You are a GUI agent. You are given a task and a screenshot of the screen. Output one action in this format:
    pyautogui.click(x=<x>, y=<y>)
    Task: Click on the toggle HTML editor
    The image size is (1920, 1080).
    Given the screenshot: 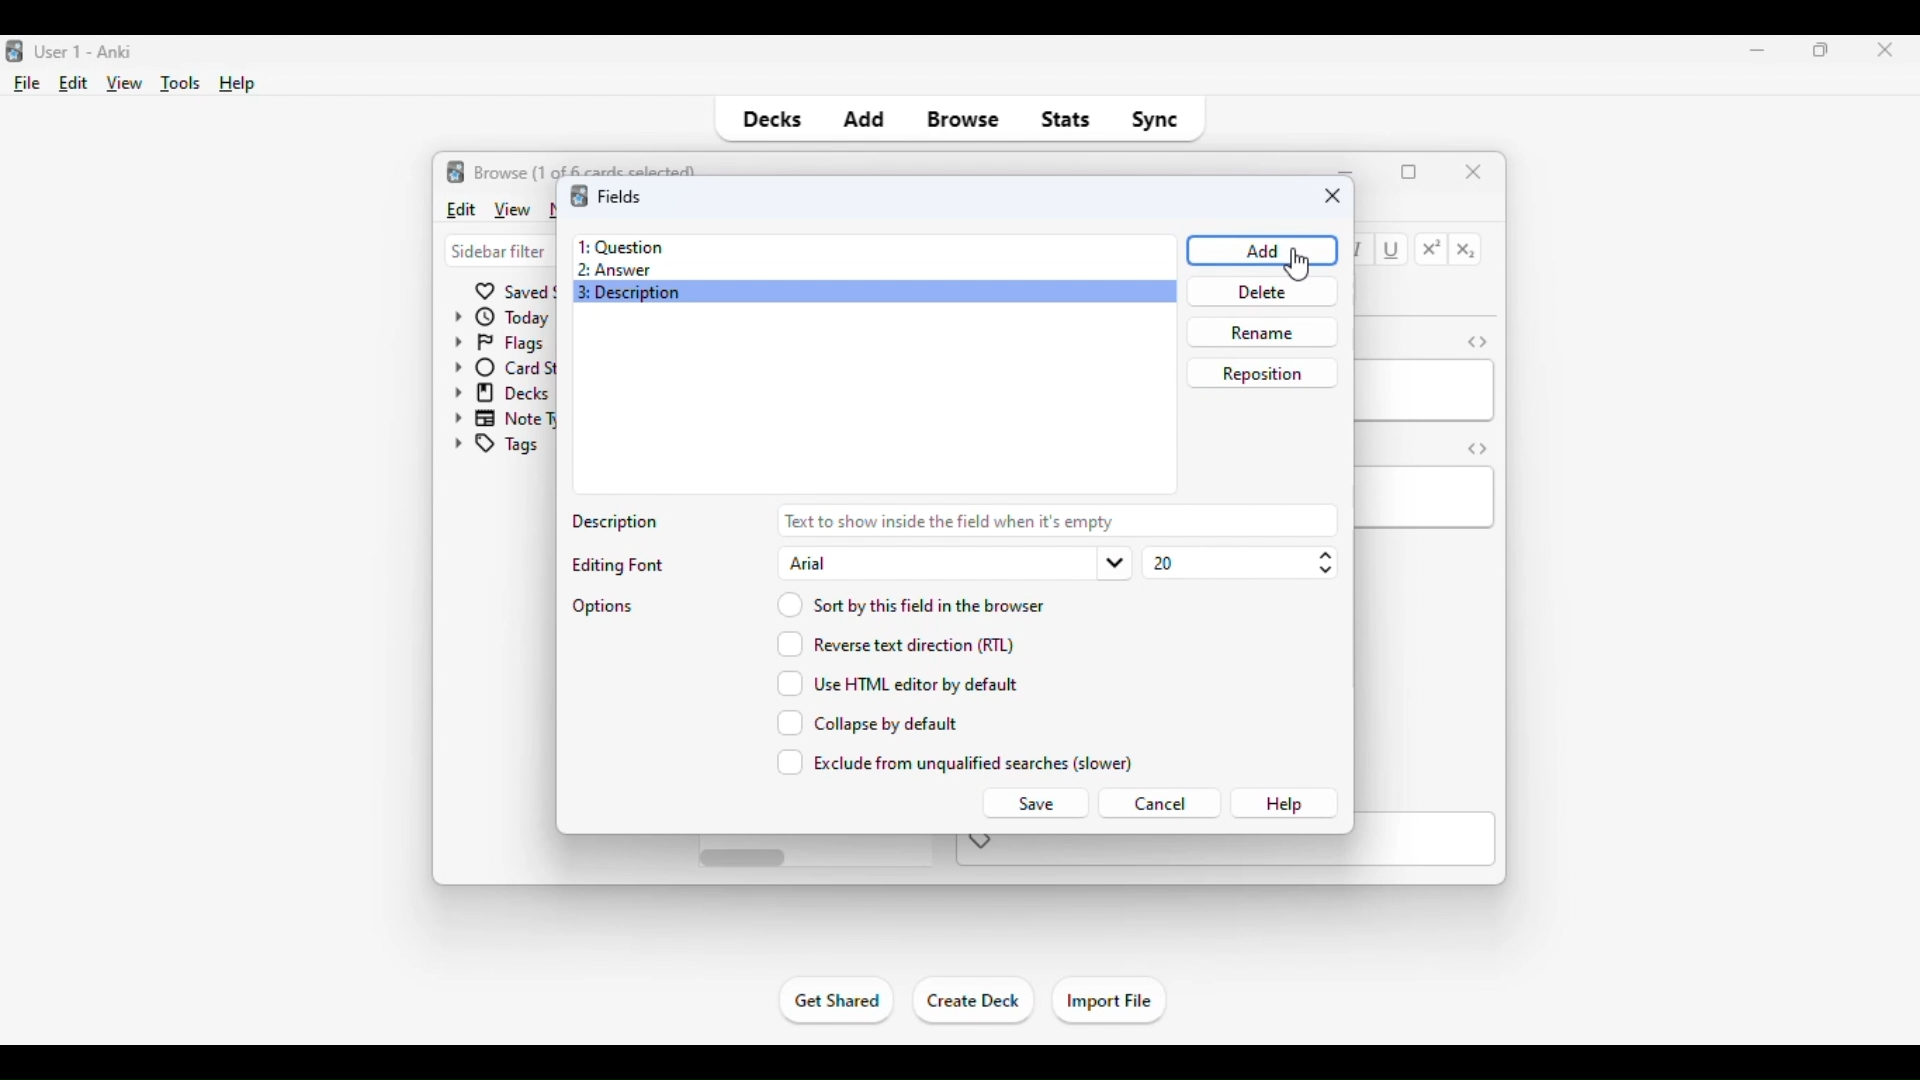 What is the action you would take?
    pyautogui.click(x=1477, y=341)
    